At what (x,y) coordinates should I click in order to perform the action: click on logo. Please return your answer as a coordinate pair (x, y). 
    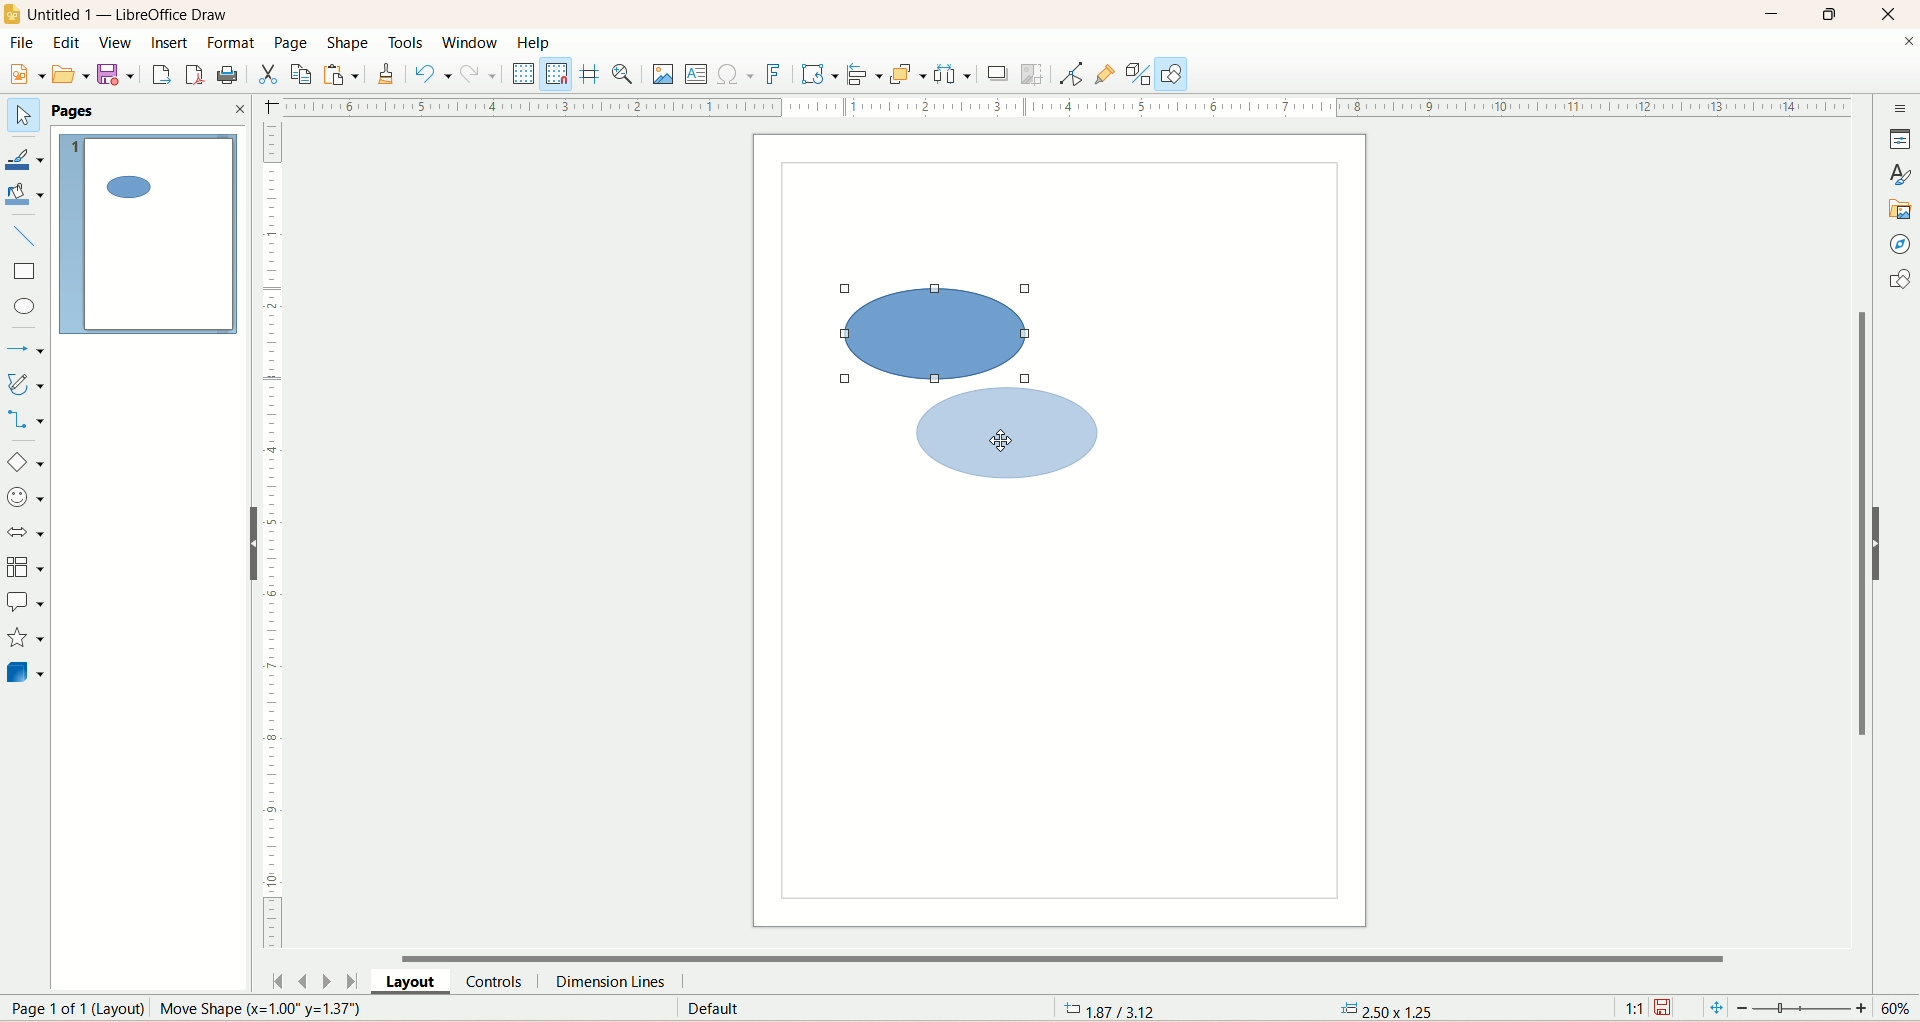
    Looking at the image, I should click on (13, 13).